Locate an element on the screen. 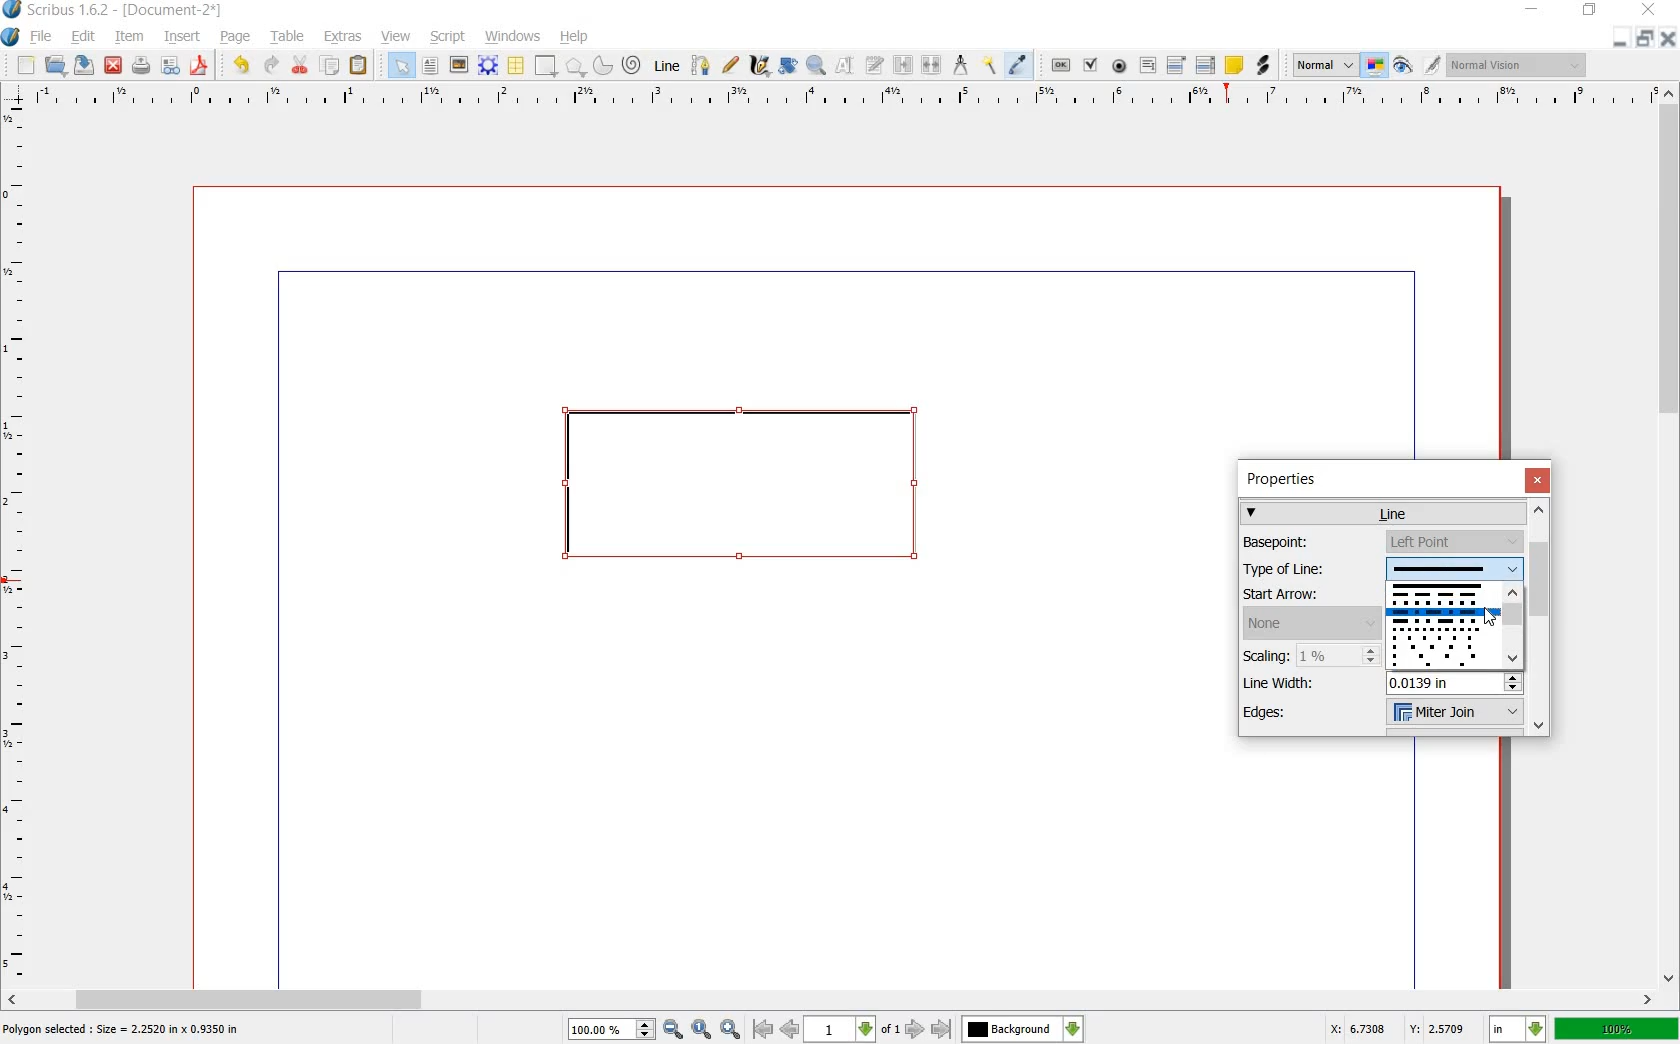 The image size is (1680, 1044). shape created is located at coordinates (742, 491).